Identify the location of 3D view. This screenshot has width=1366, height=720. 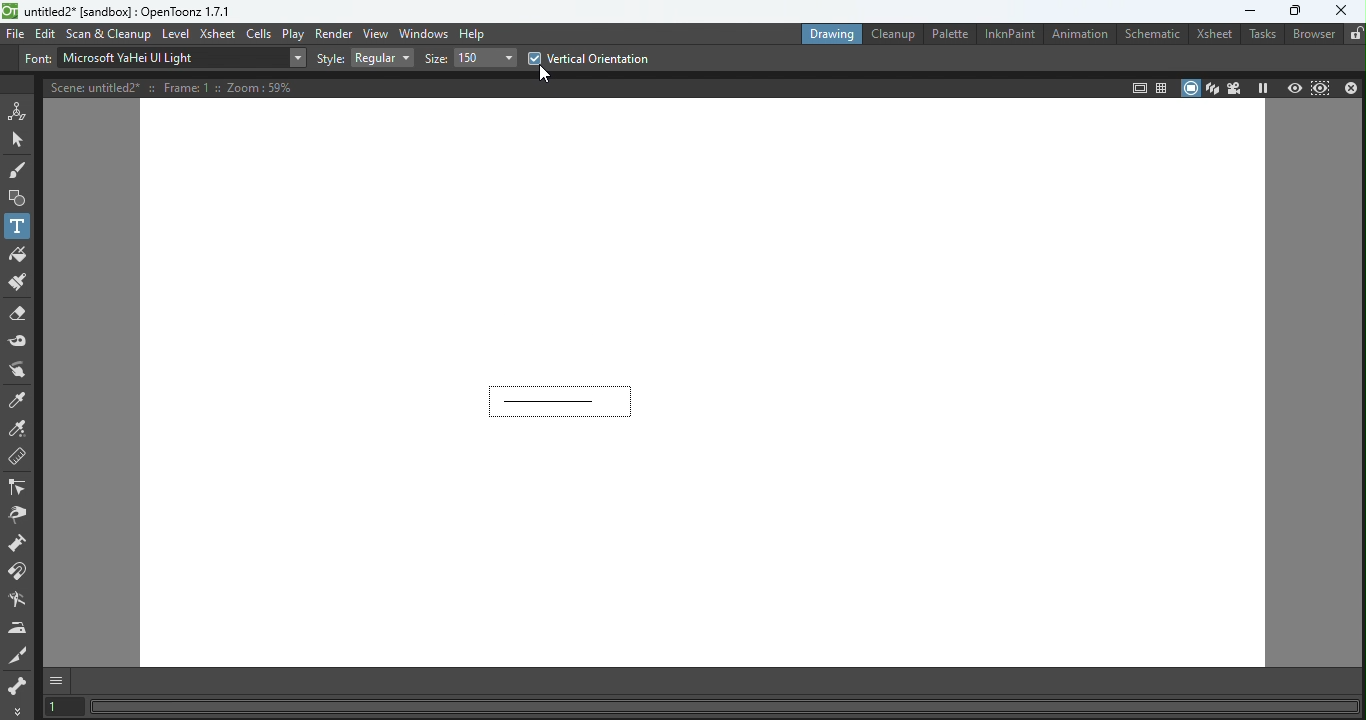
(1213, 87).